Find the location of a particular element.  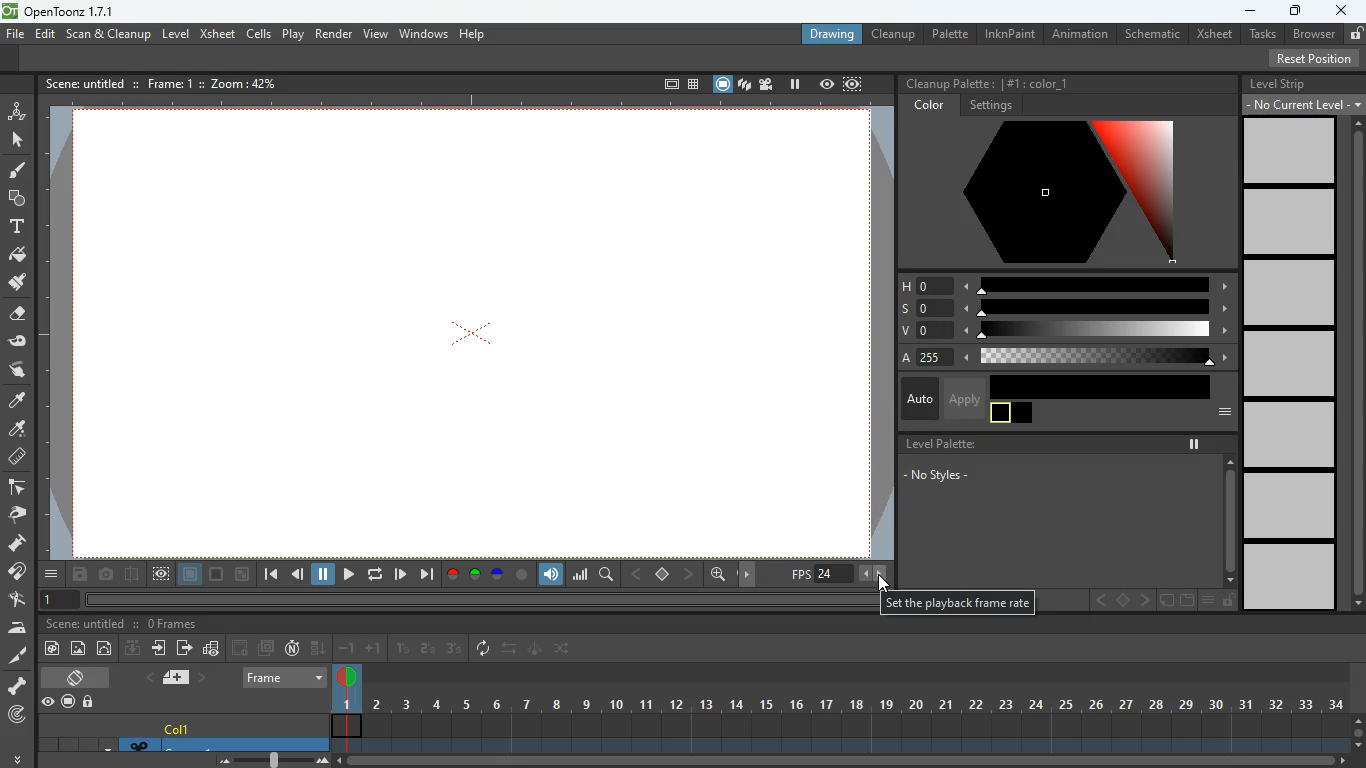

back is located at coordinates (299, 575).